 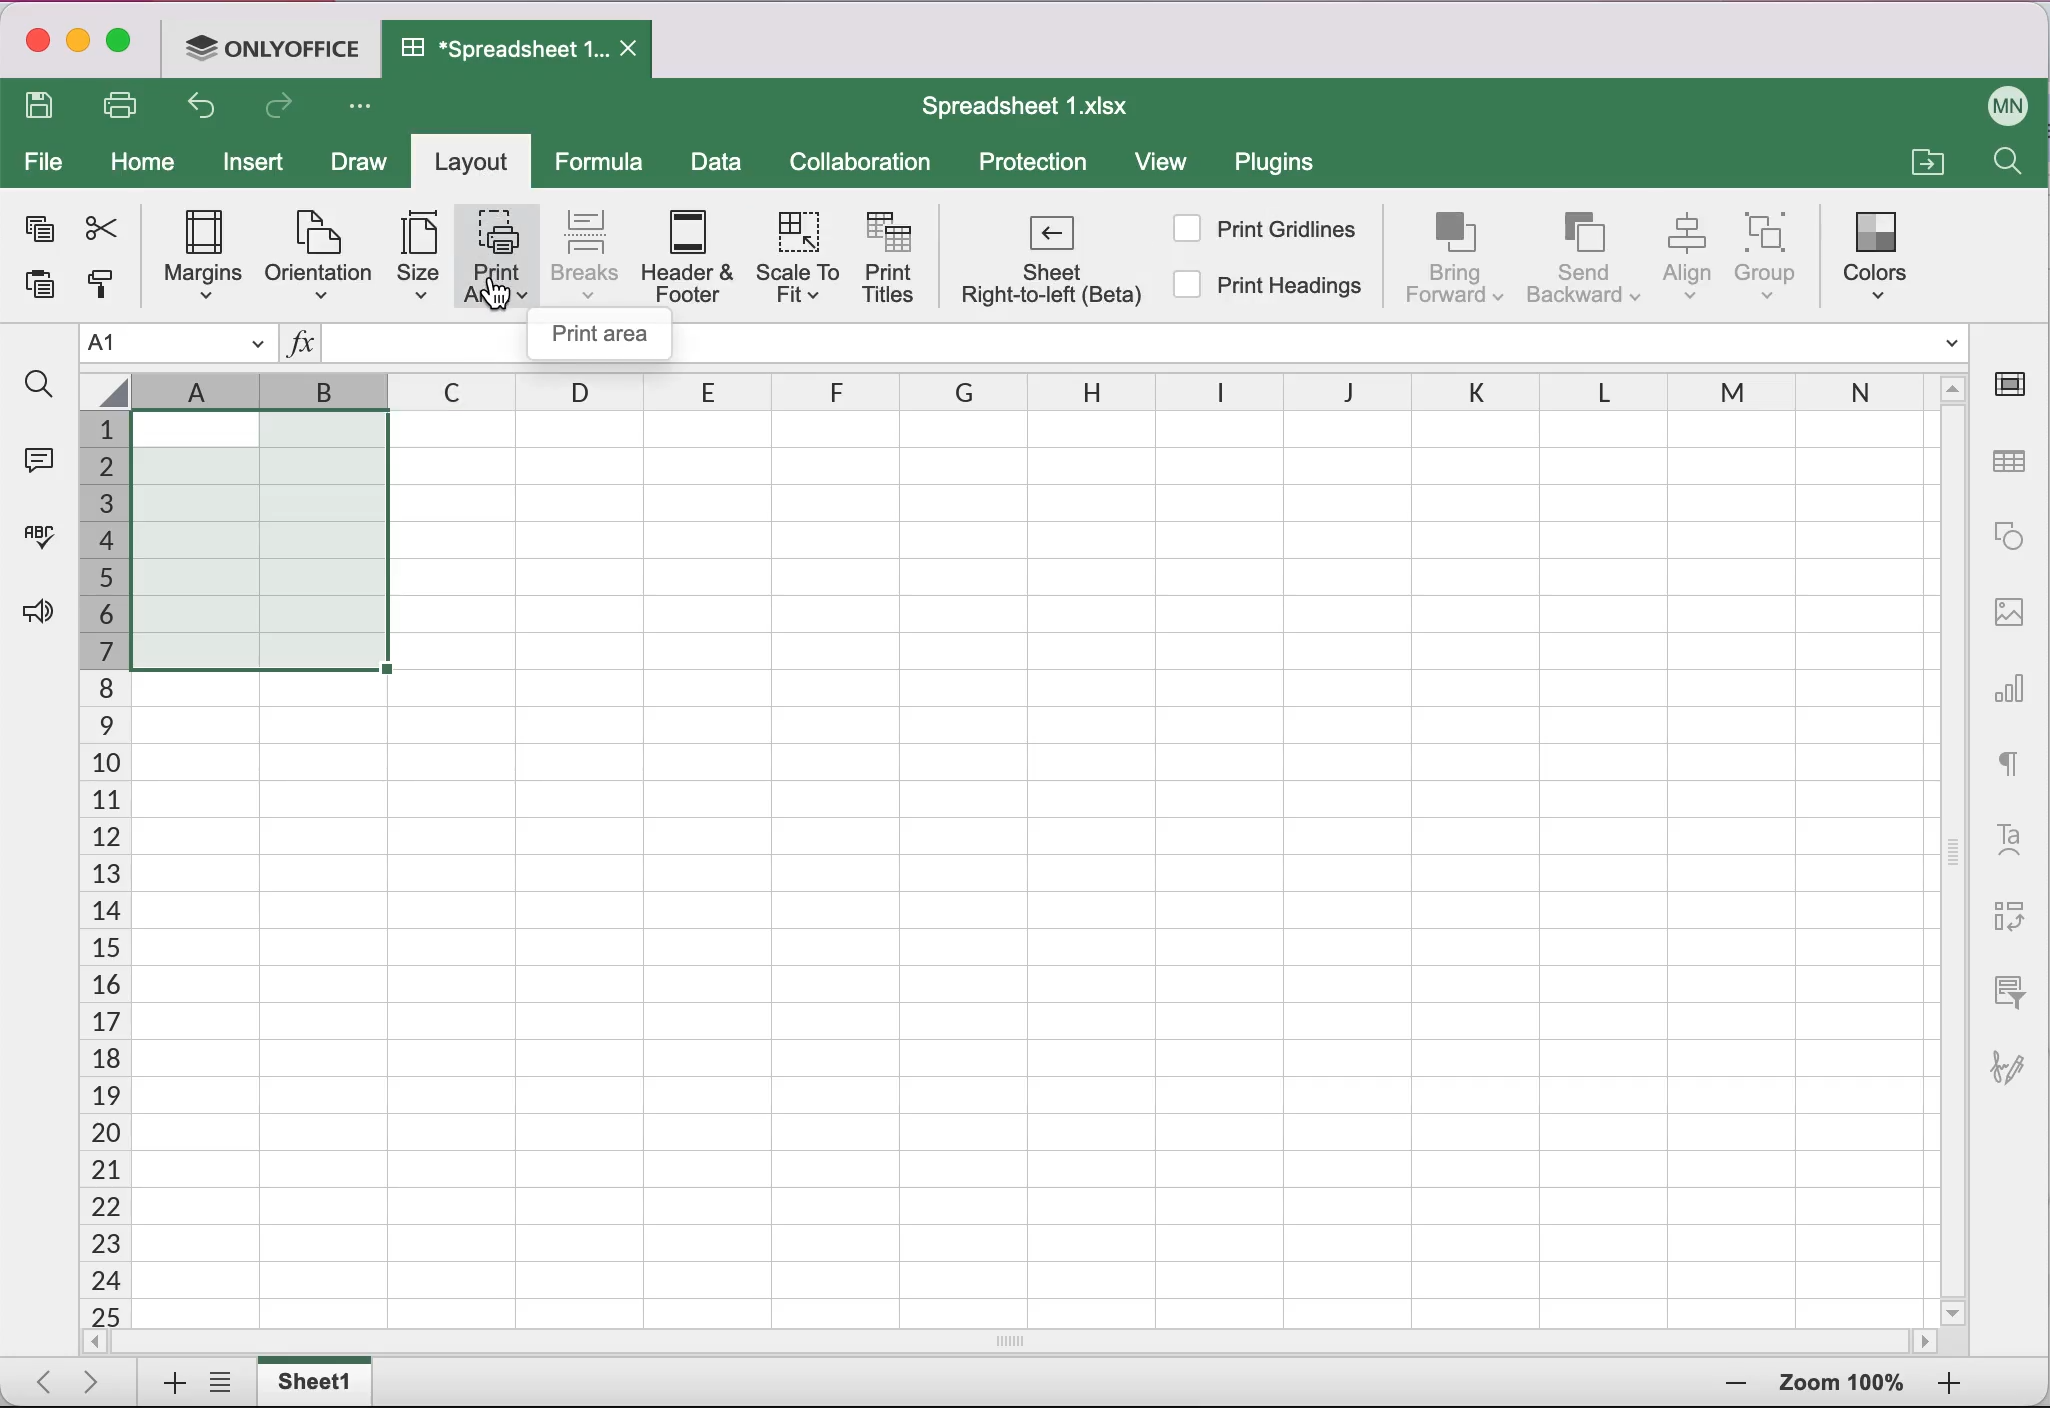 I want to click on insert, so click(x=259, y=167).